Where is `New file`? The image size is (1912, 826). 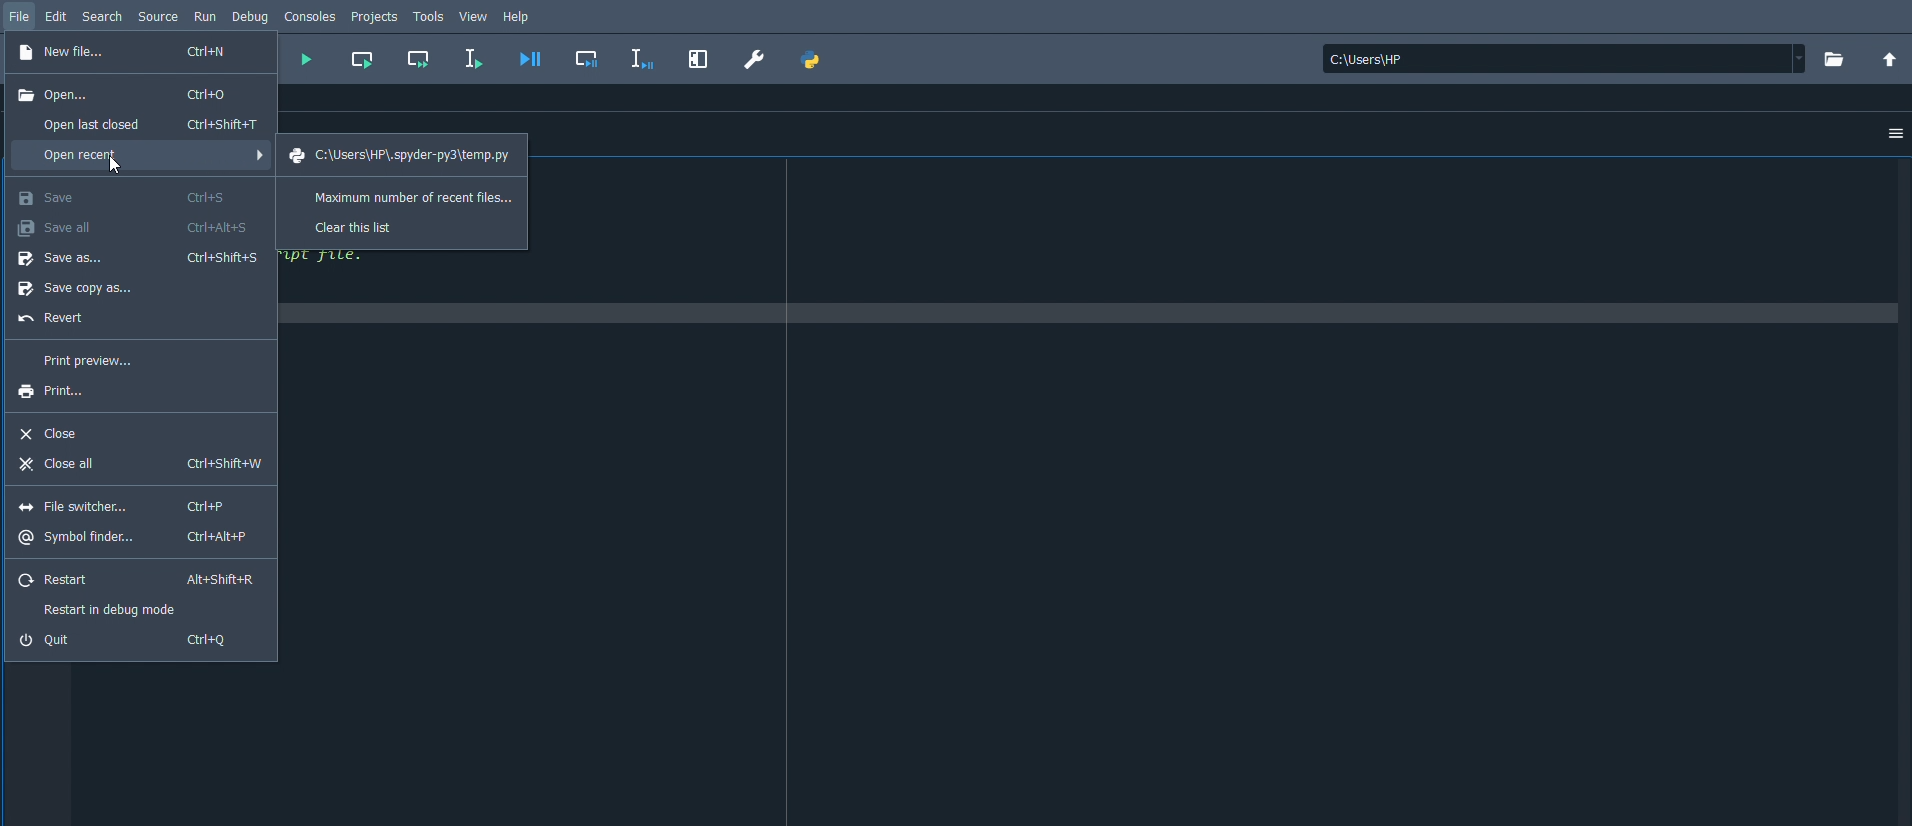
New file is located at coordinates (128, 54).